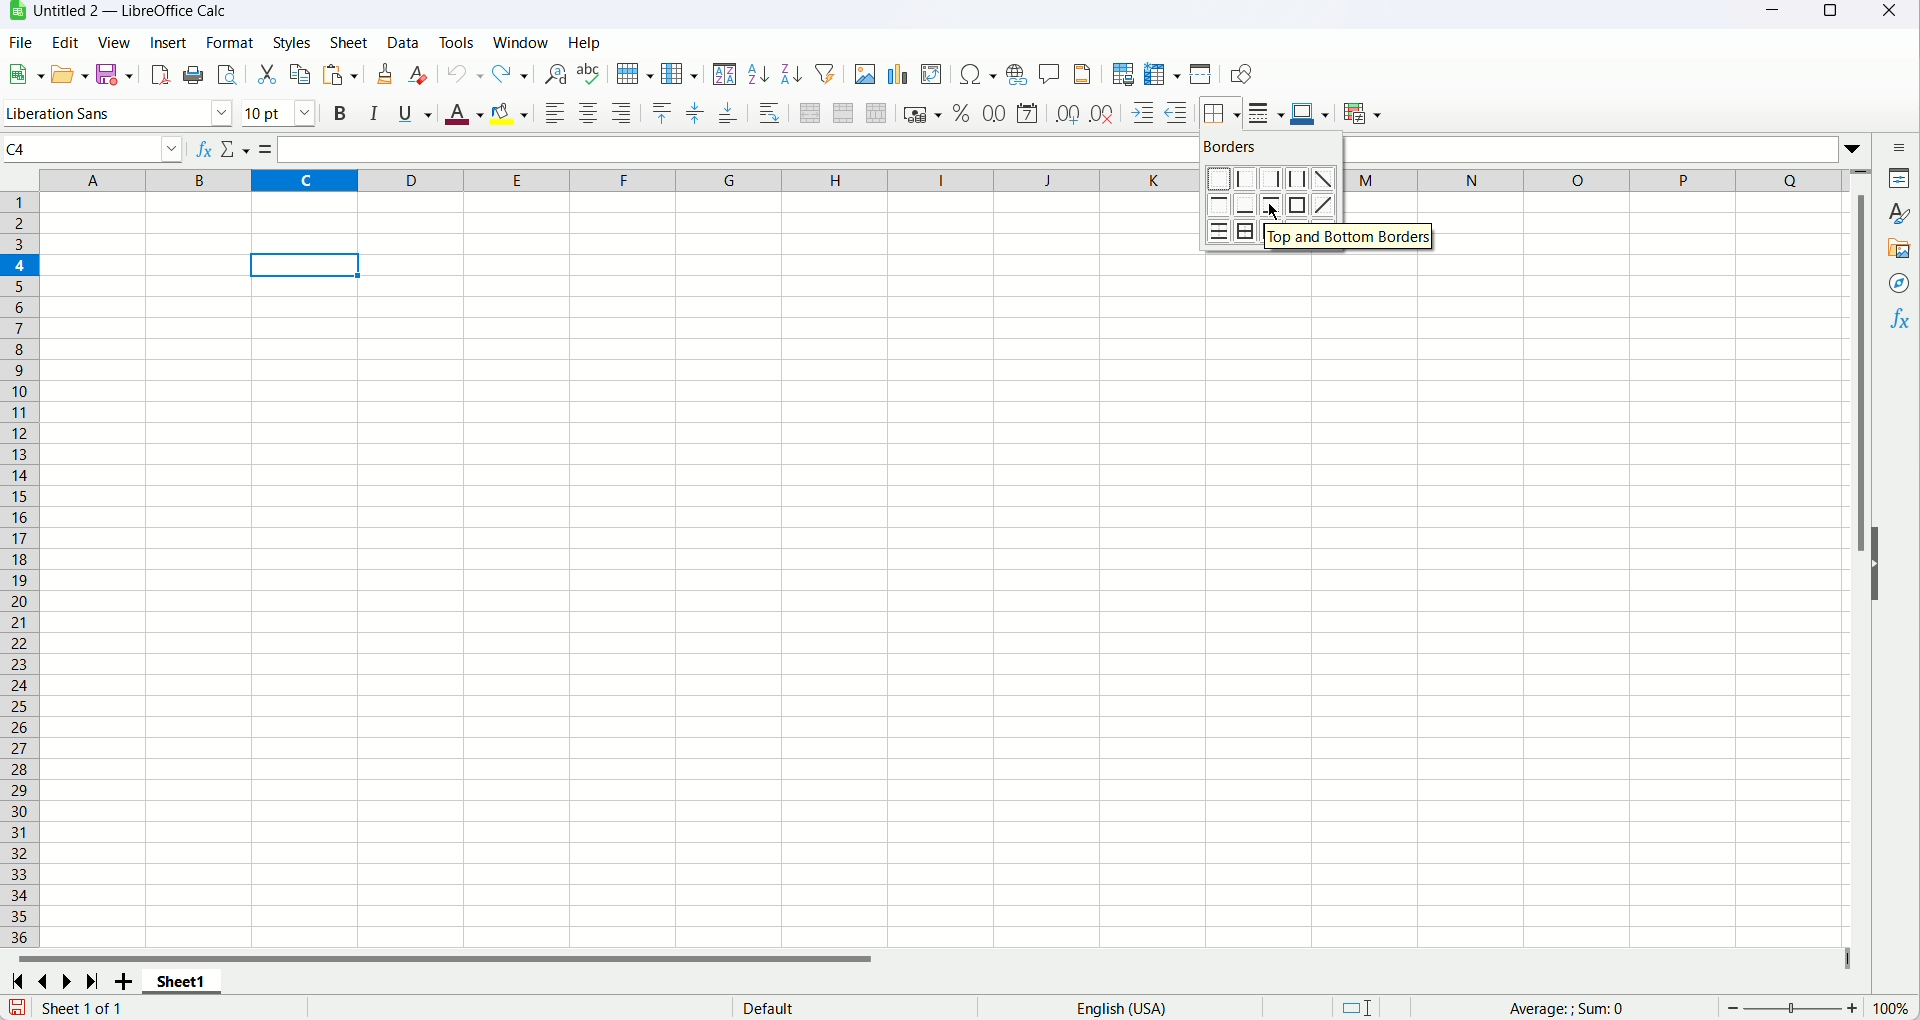 The height and width of the screenshot is (1020, 1920). What do you see at coordinates (415, 113) in the screenshot?
I see `Underline` at bounding box center [415, 113].